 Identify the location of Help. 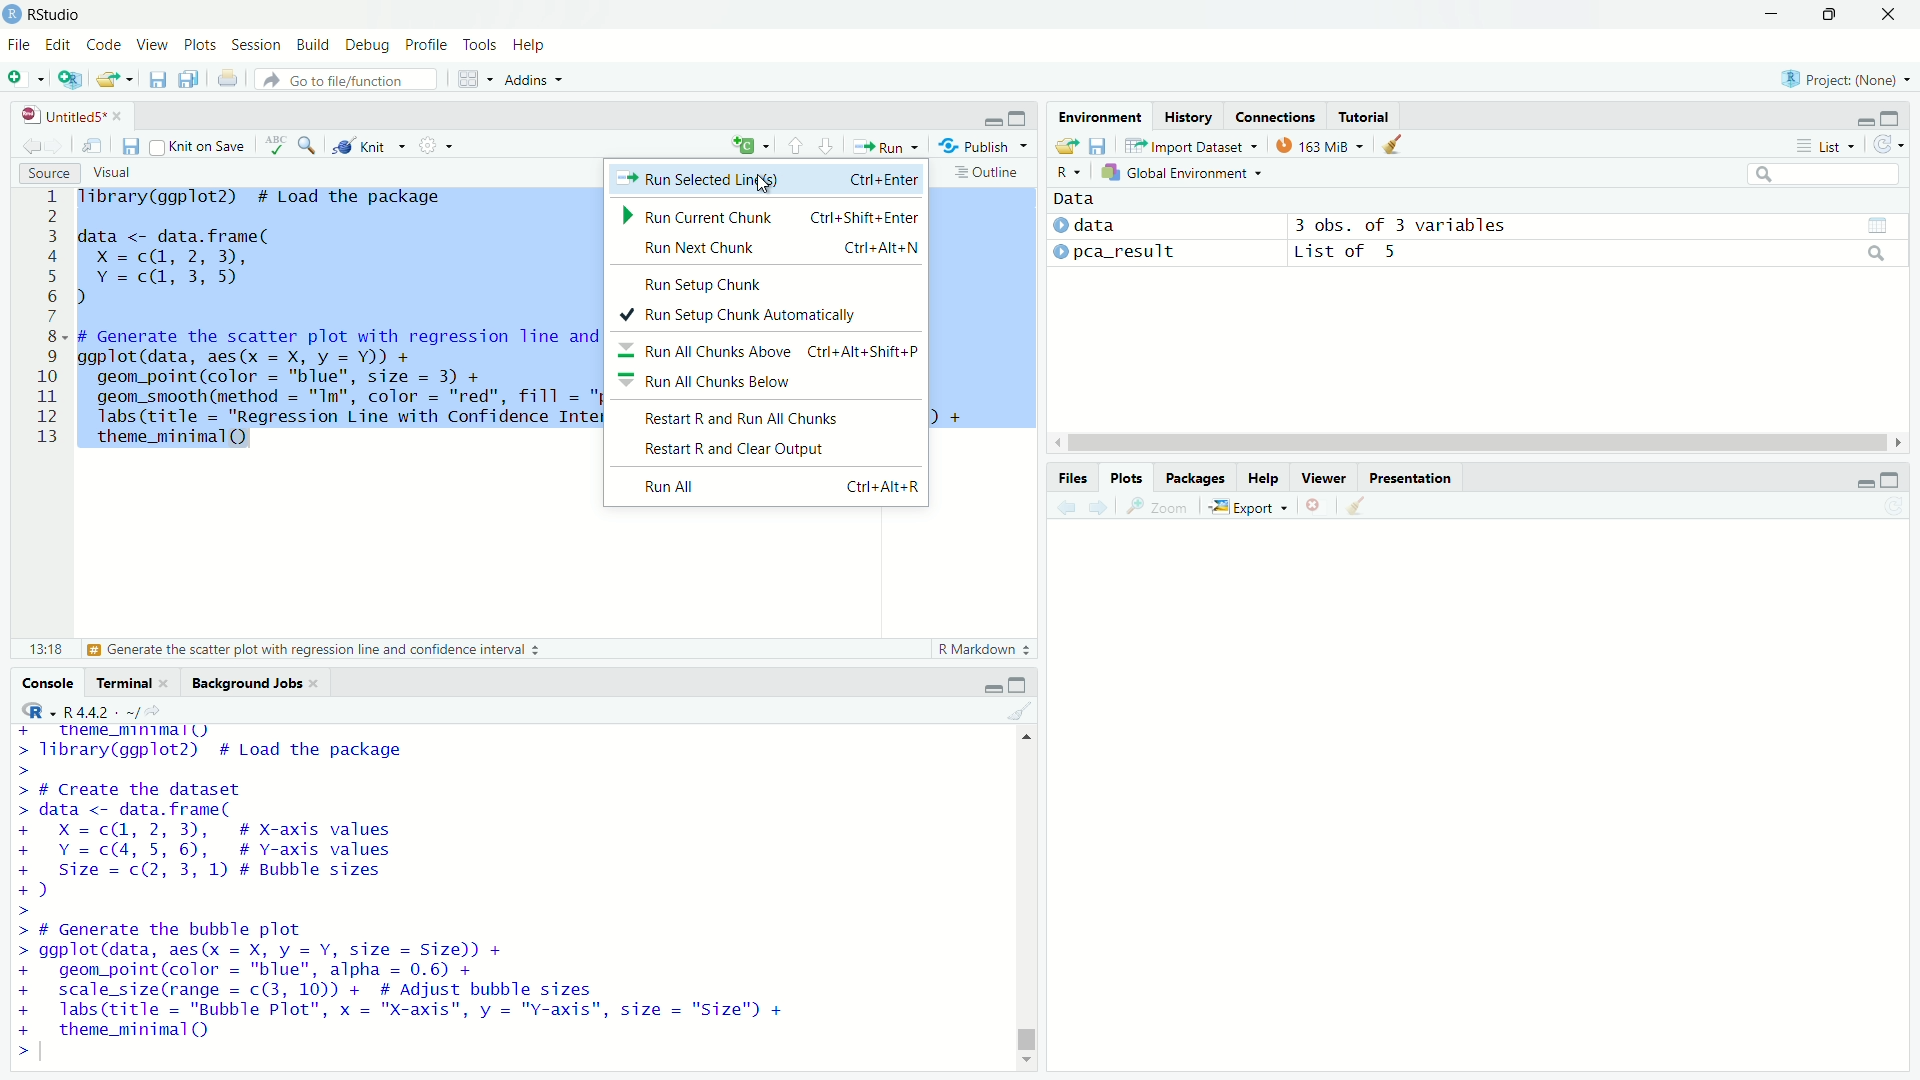
(1263, 477).